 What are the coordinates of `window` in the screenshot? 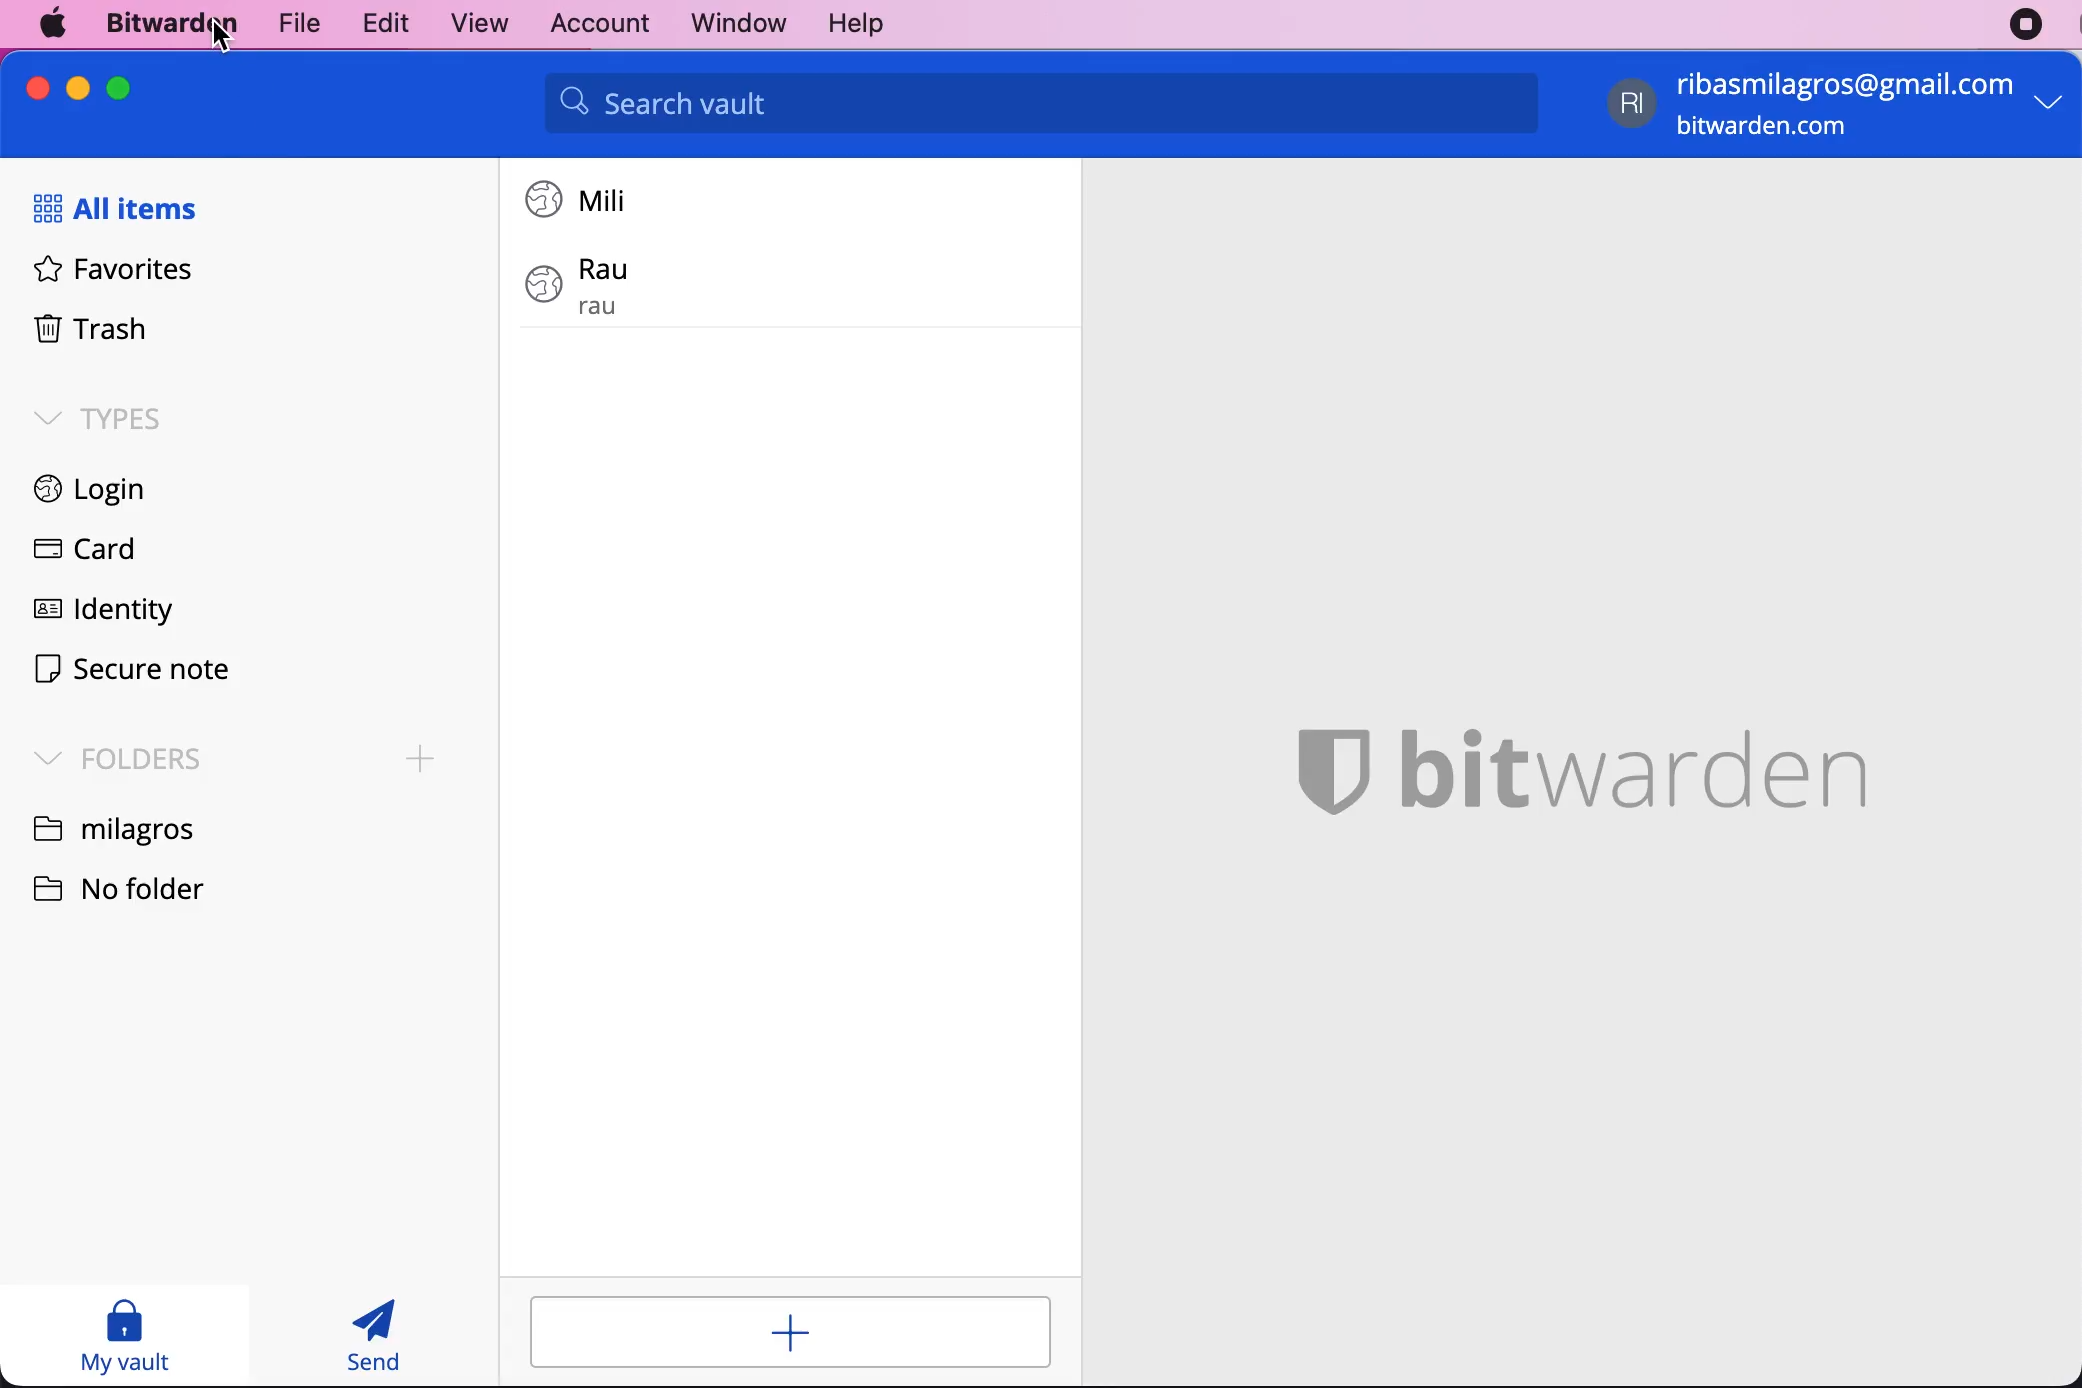 It's located at (727, 23).